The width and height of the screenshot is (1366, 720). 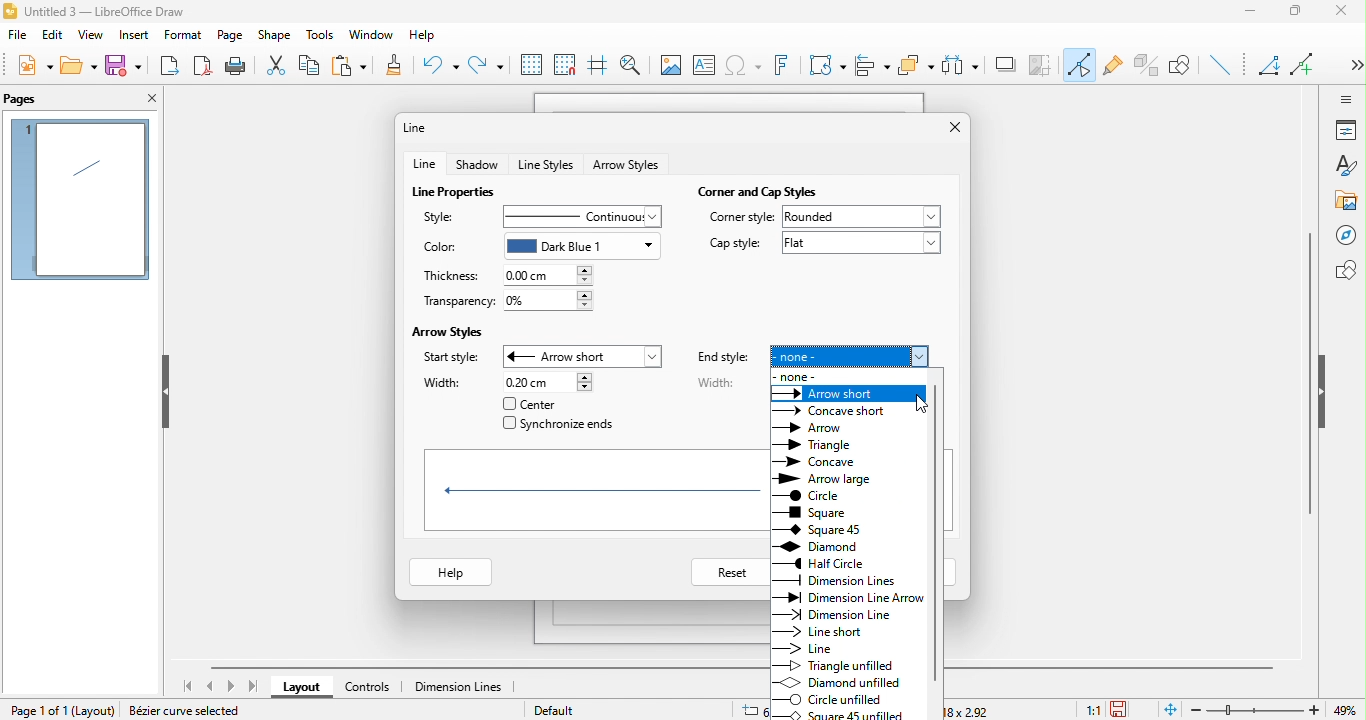 I want to click on continuous, so click(x=579, y=215).